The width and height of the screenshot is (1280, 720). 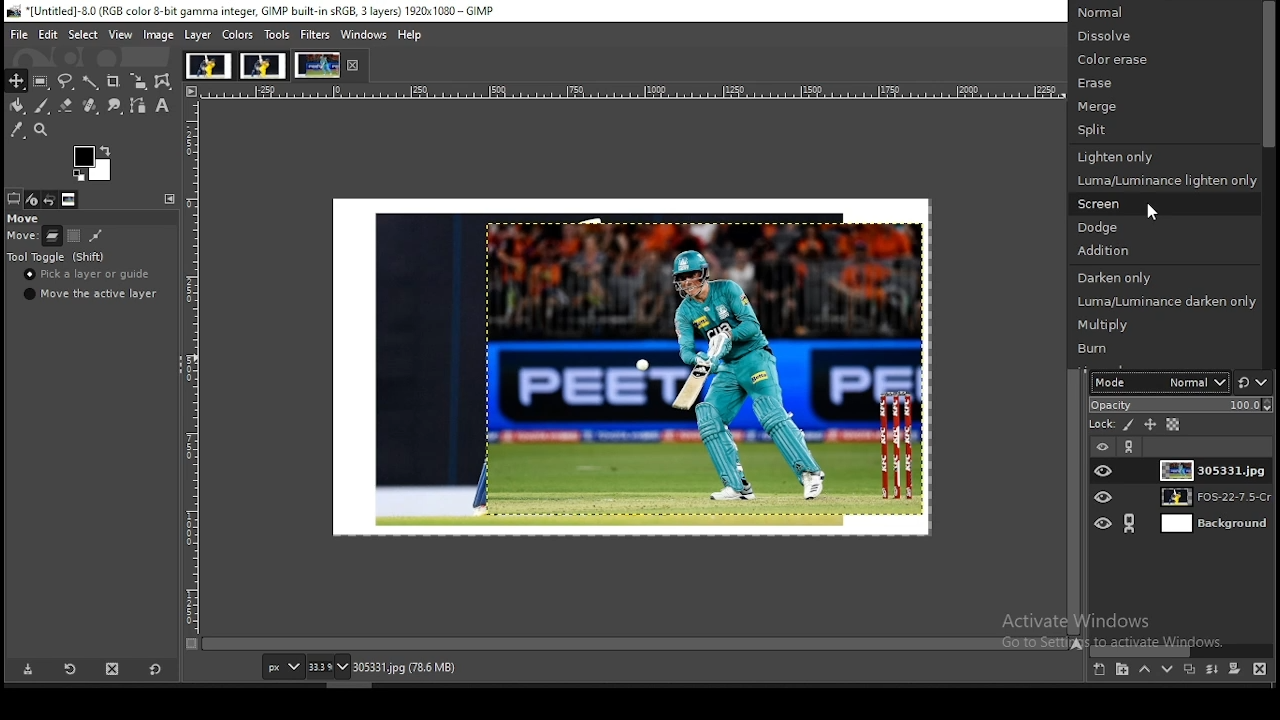 I want to click on lighten only, so click(x=1160, y=156).